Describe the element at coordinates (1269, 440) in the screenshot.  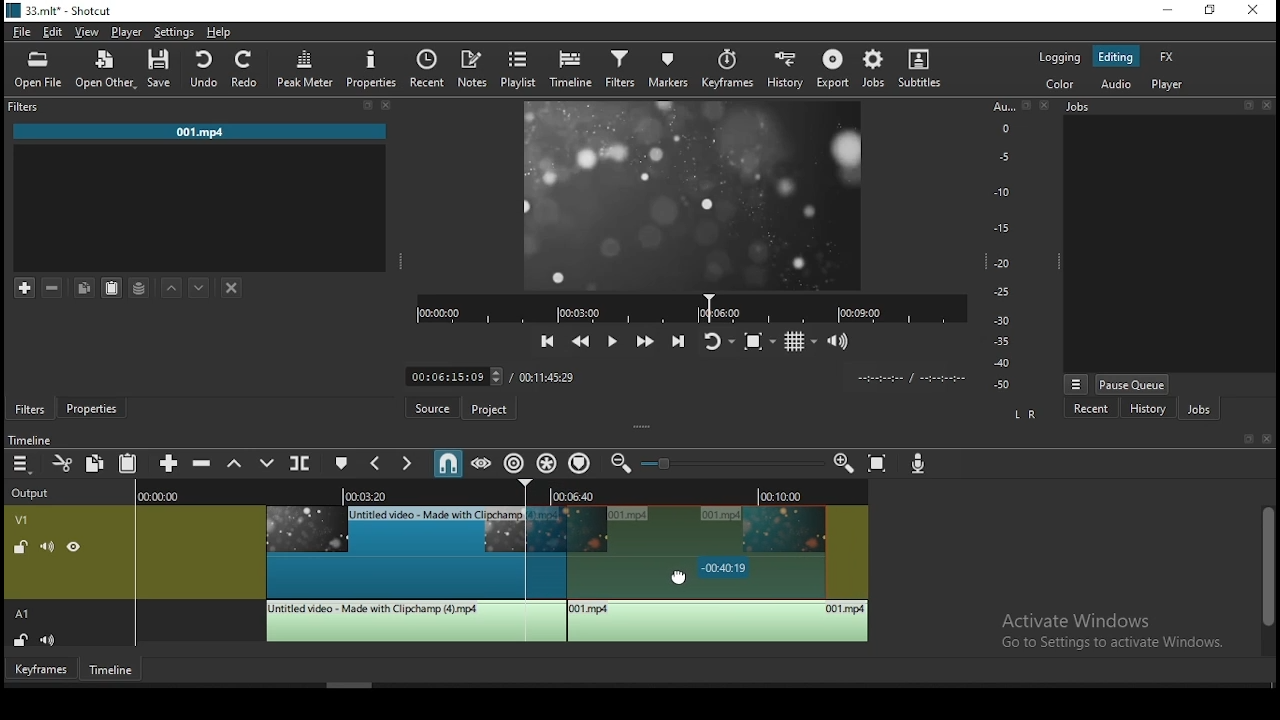
I see `close` at that location.